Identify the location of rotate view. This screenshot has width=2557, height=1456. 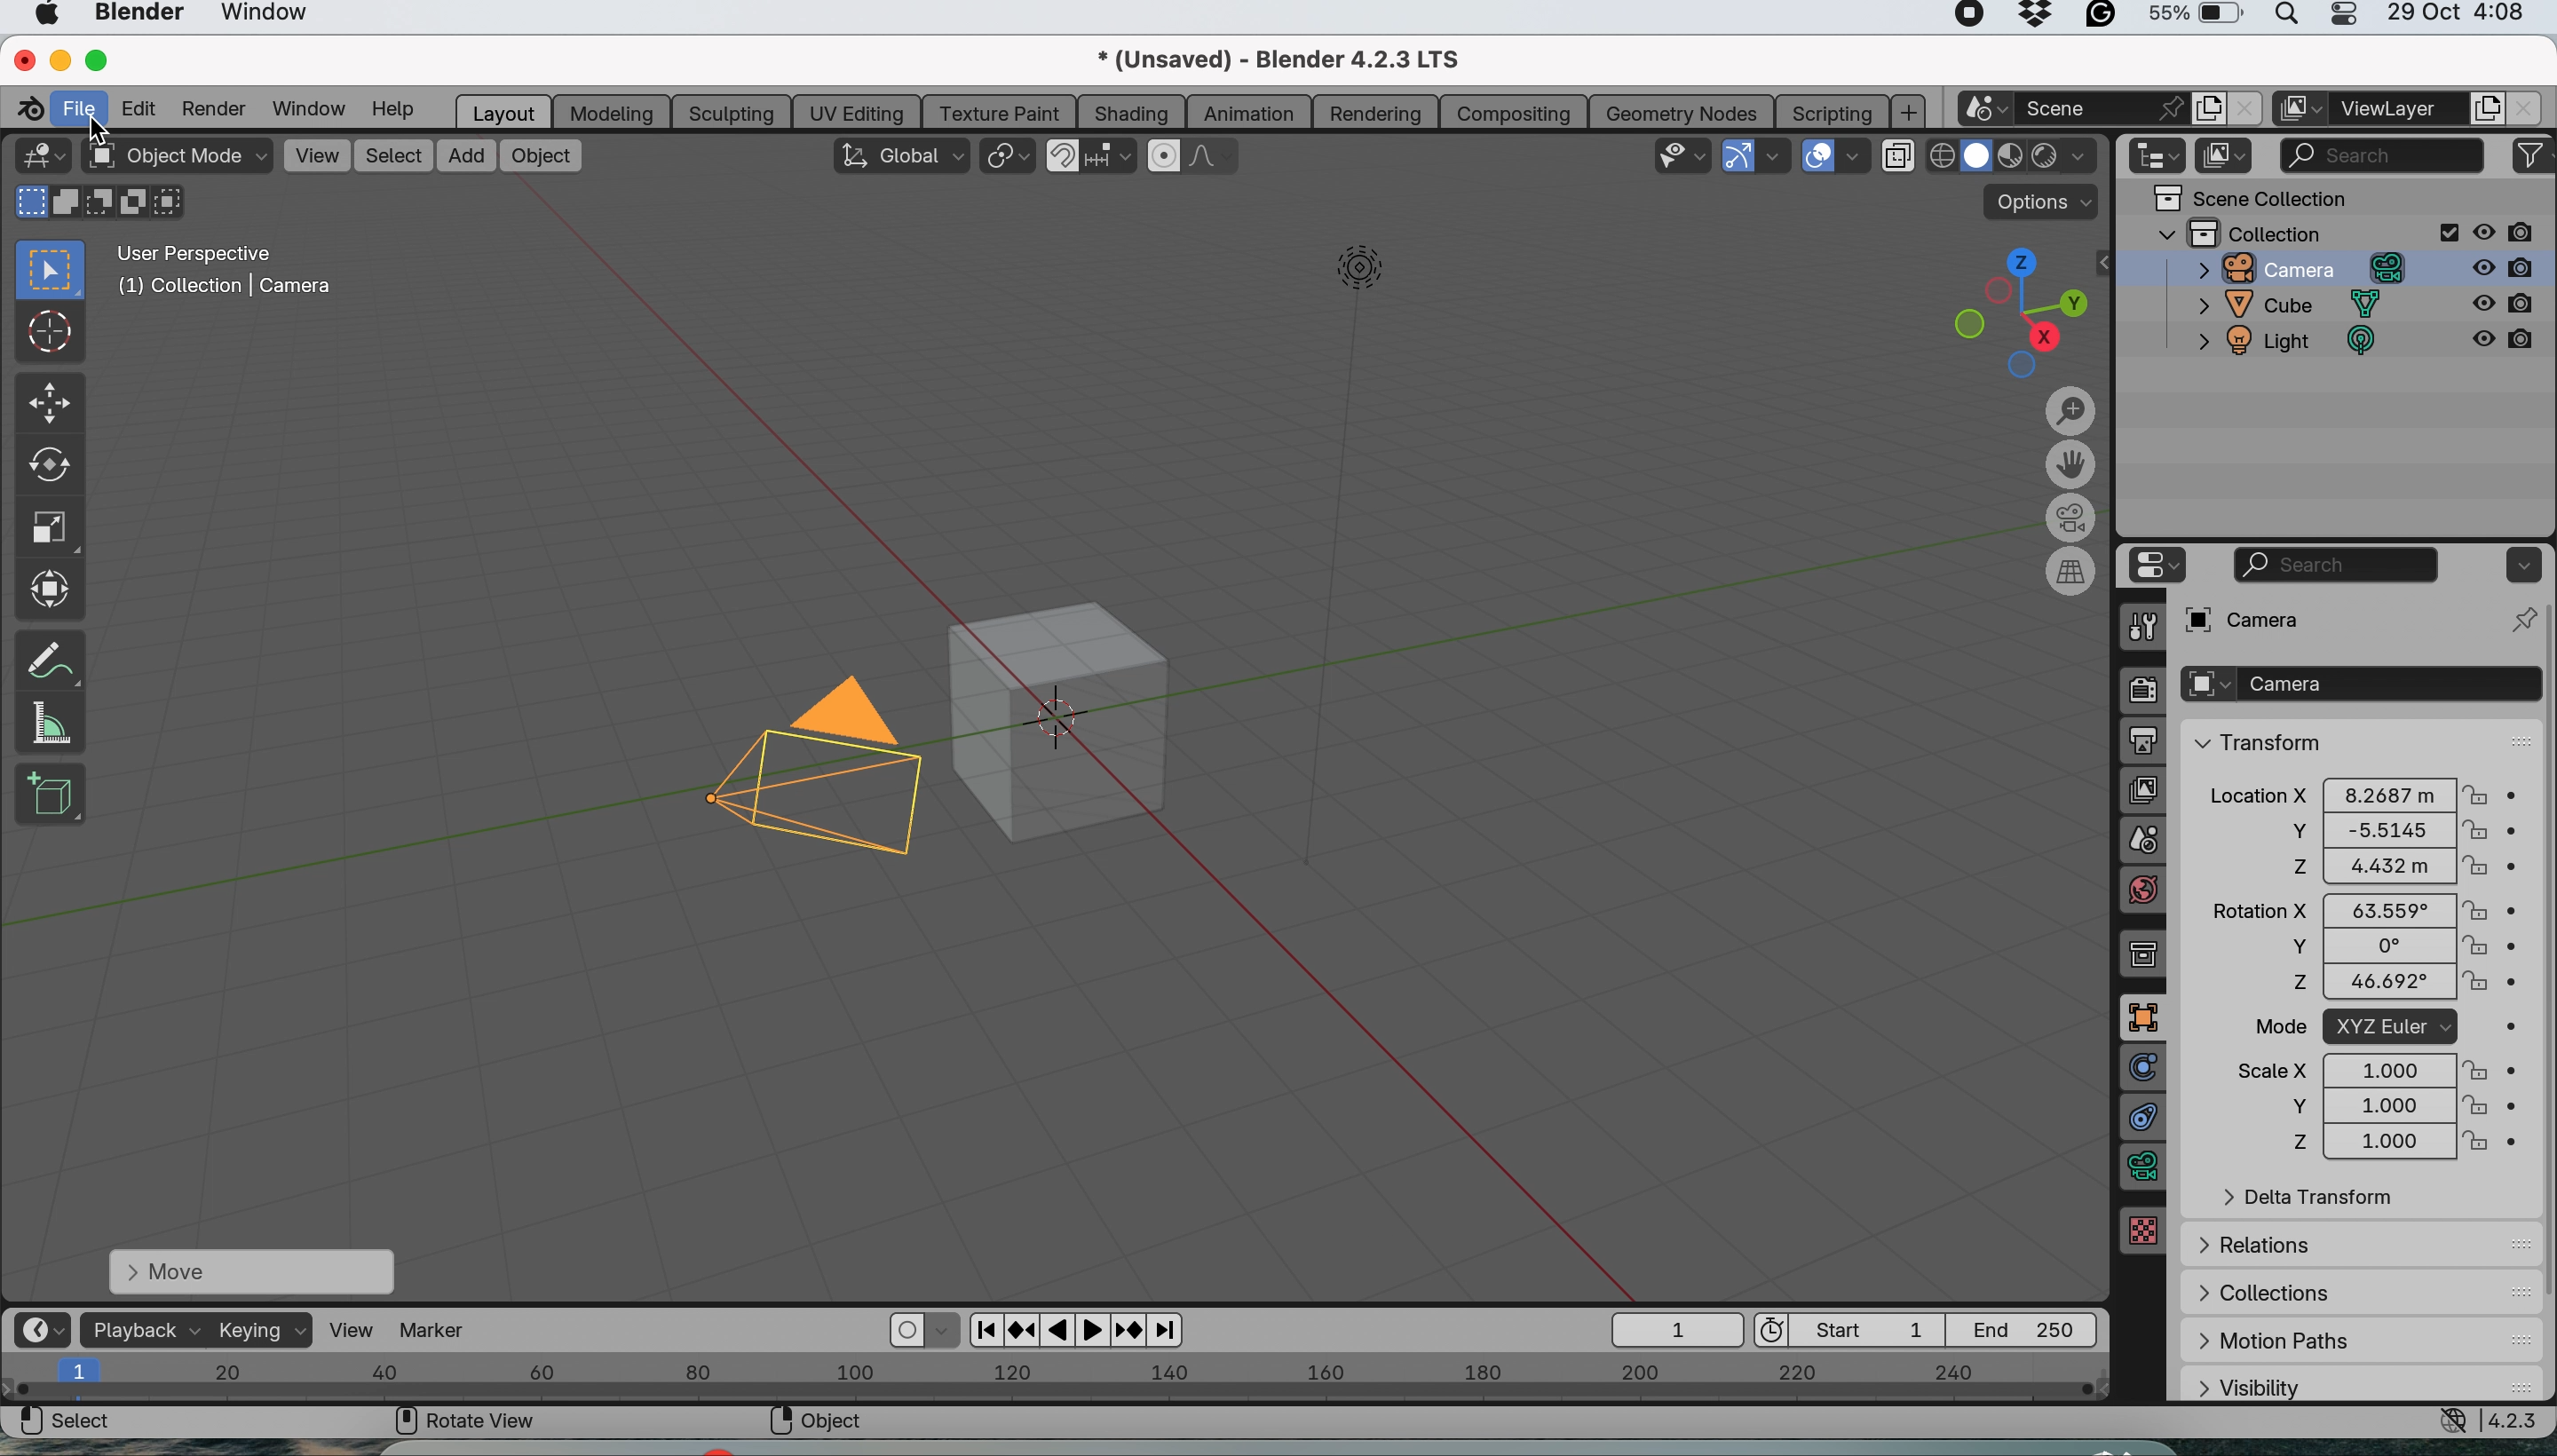
(468, 1419).